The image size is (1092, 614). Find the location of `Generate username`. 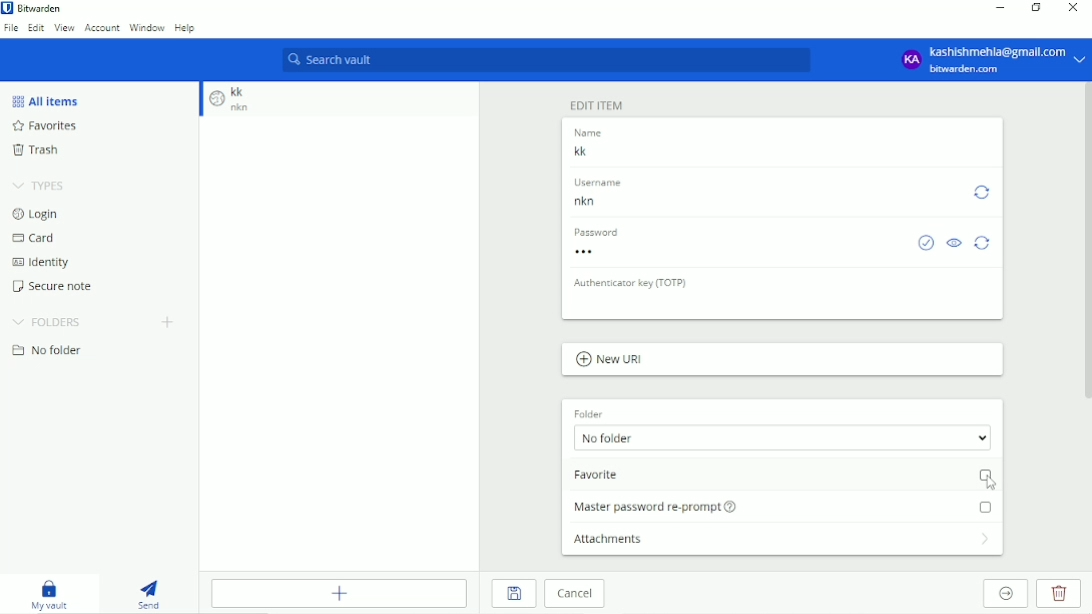

Generate username is located at coordinates (983, 192).